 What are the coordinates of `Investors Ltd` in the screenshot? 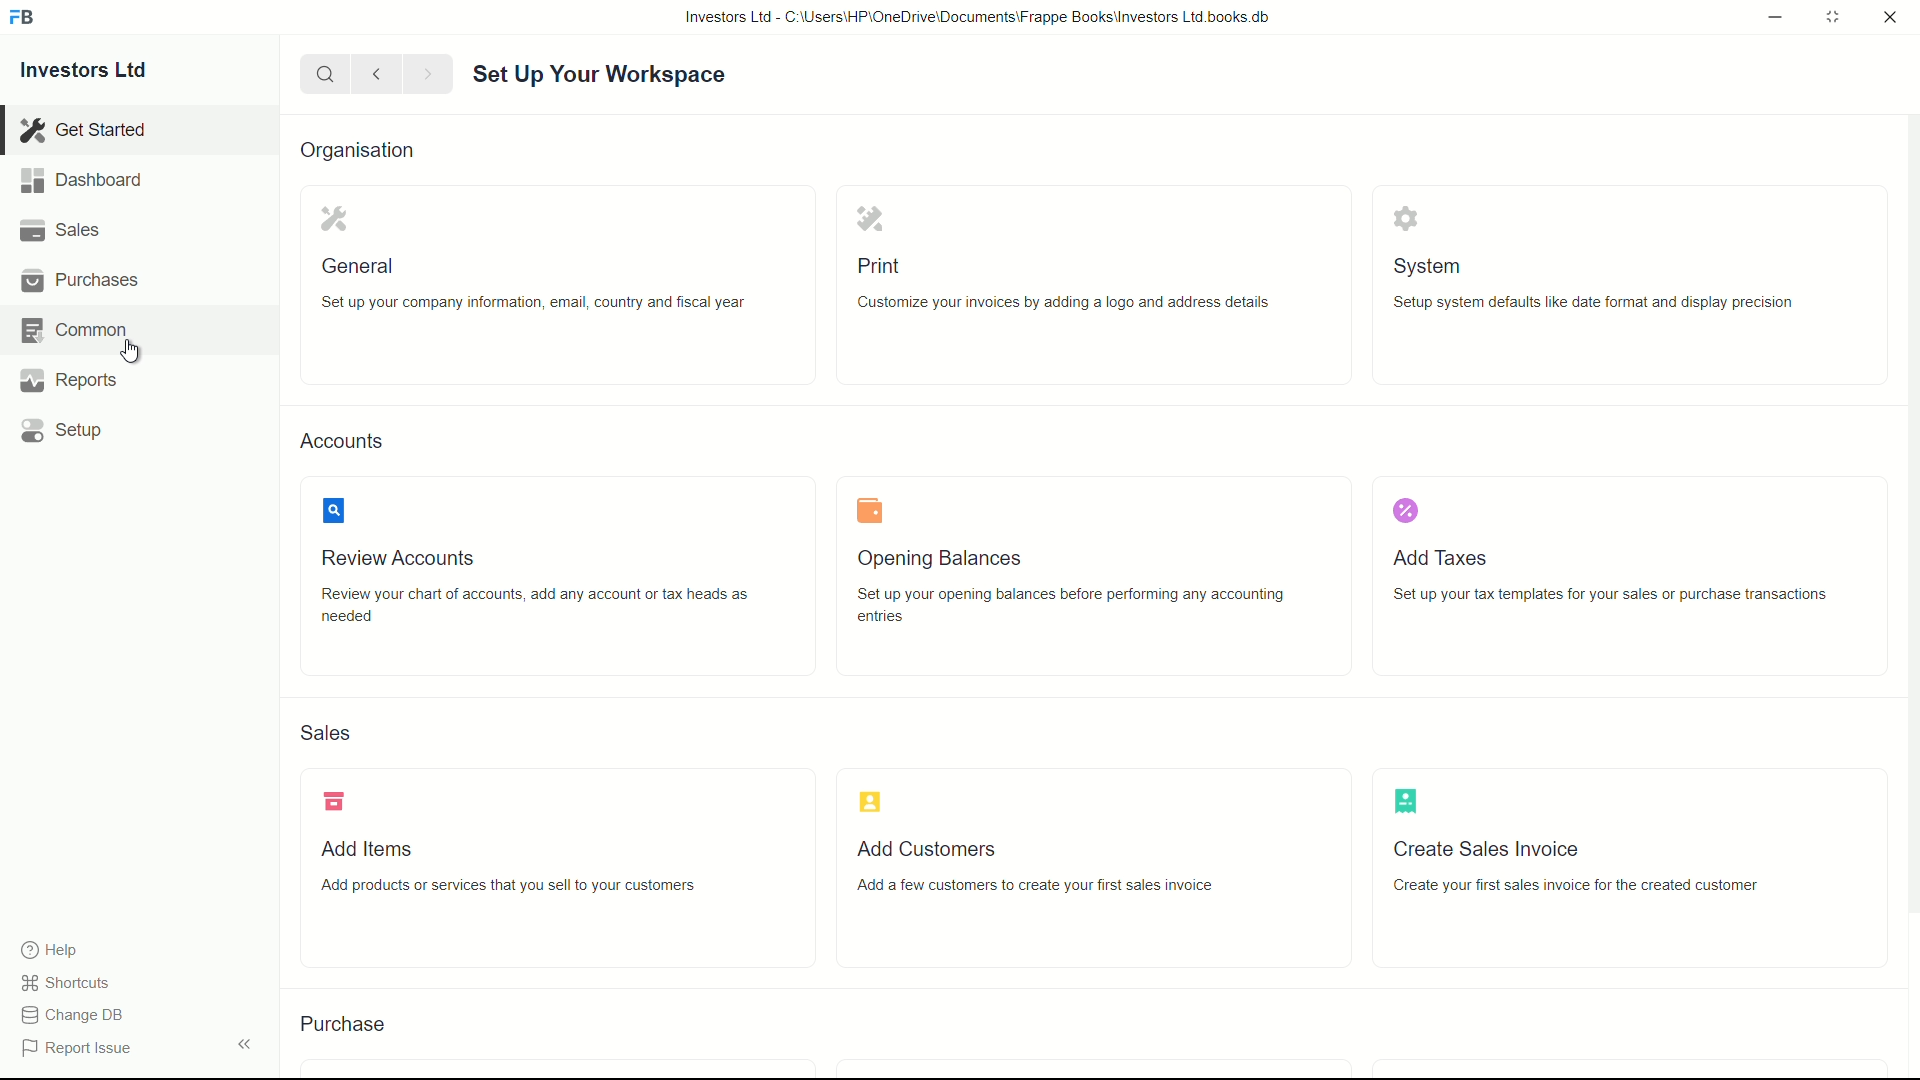 It's located at (102, 73).